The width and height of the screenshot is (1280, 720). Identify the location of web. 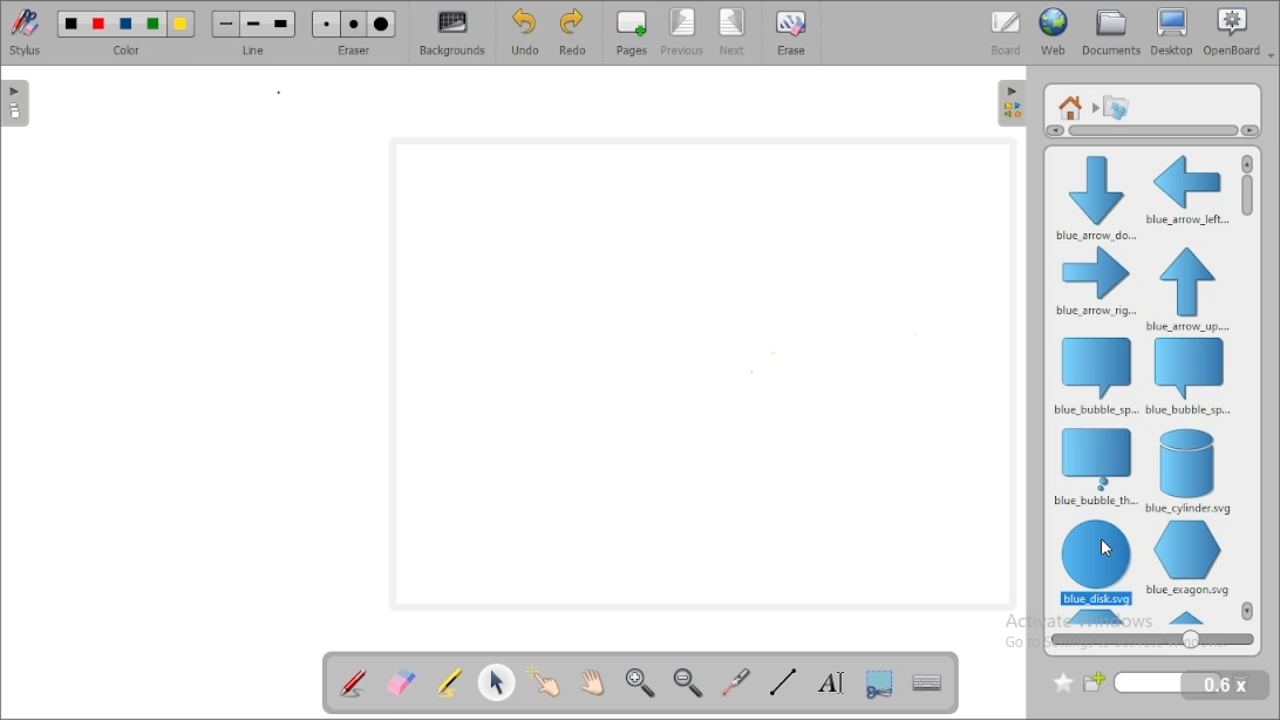
(1054, 32).